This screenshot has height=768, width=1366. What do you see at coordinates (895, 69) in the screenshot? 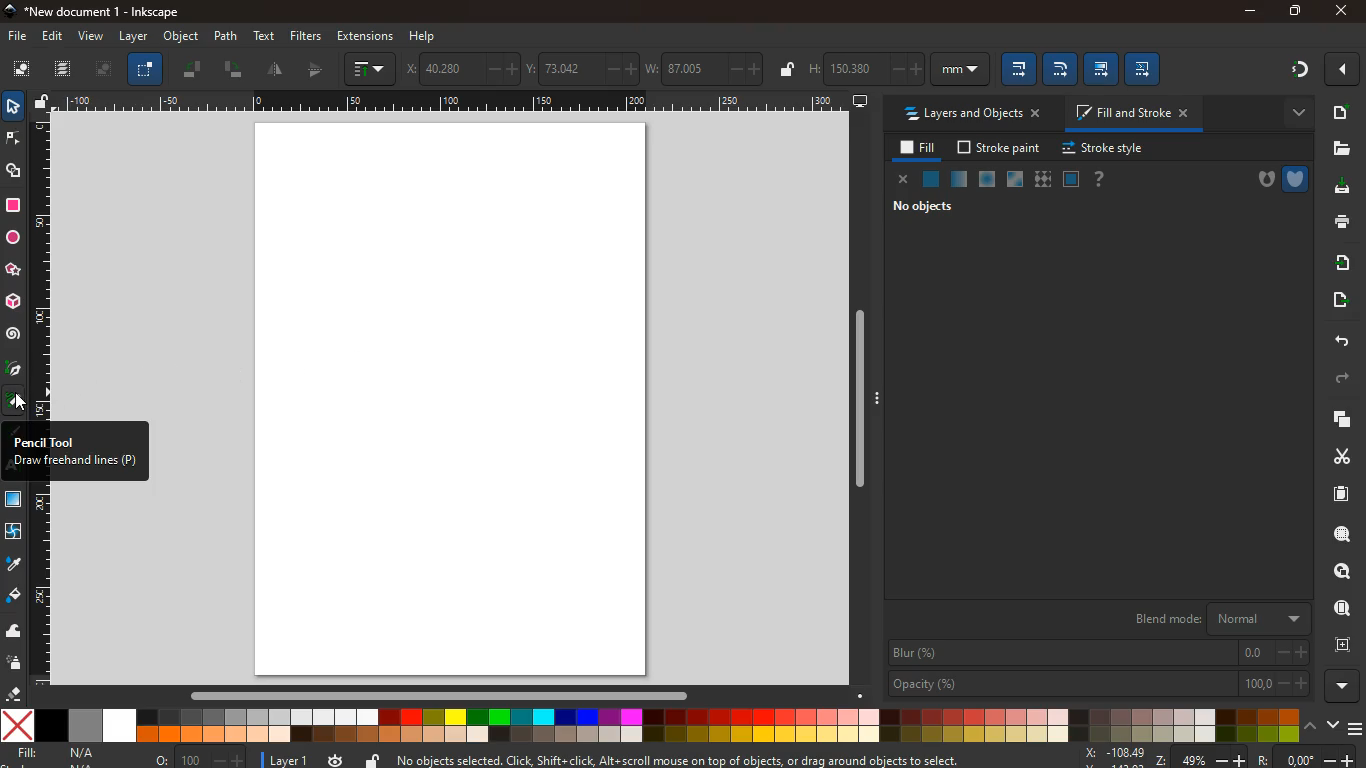
I see `h` at bounding box center [895, 69].